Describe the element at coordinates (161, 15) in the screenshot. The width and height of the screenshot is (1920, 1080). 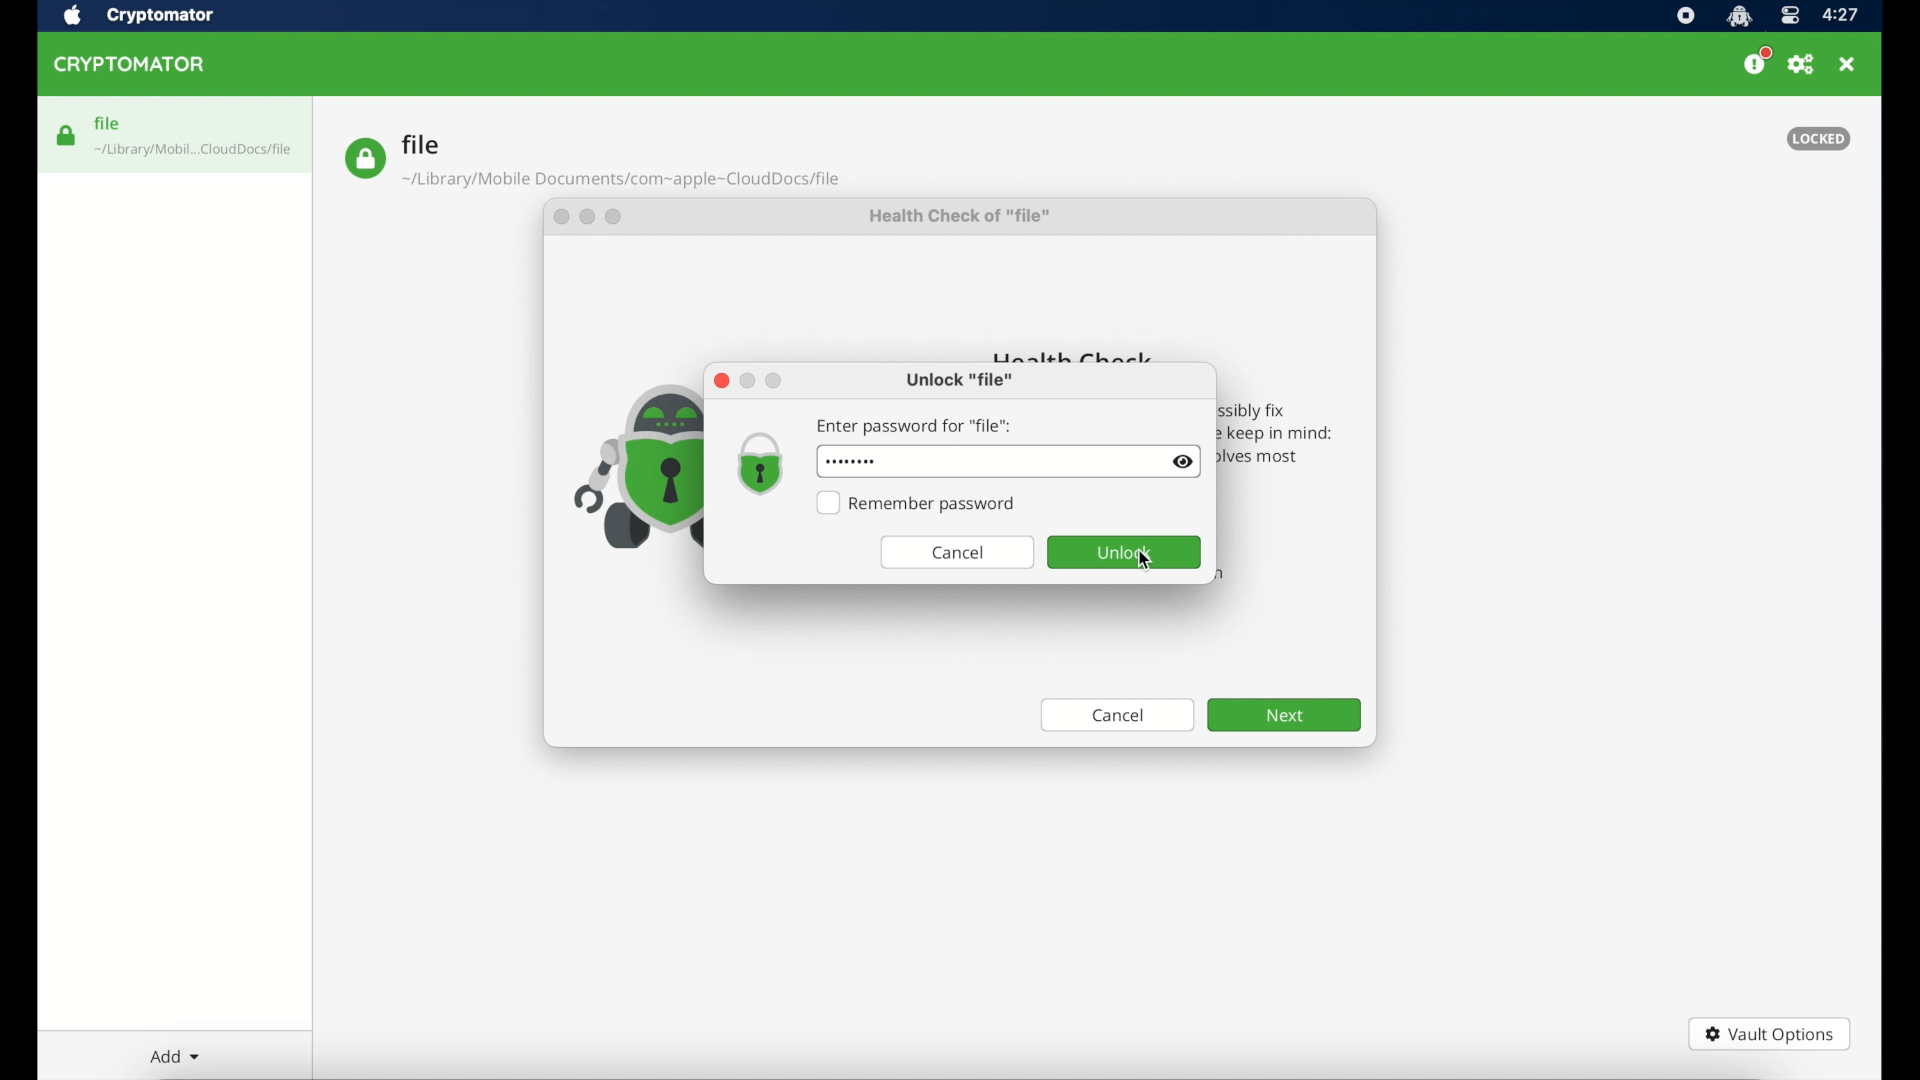
I see `cryptomator` at that location.